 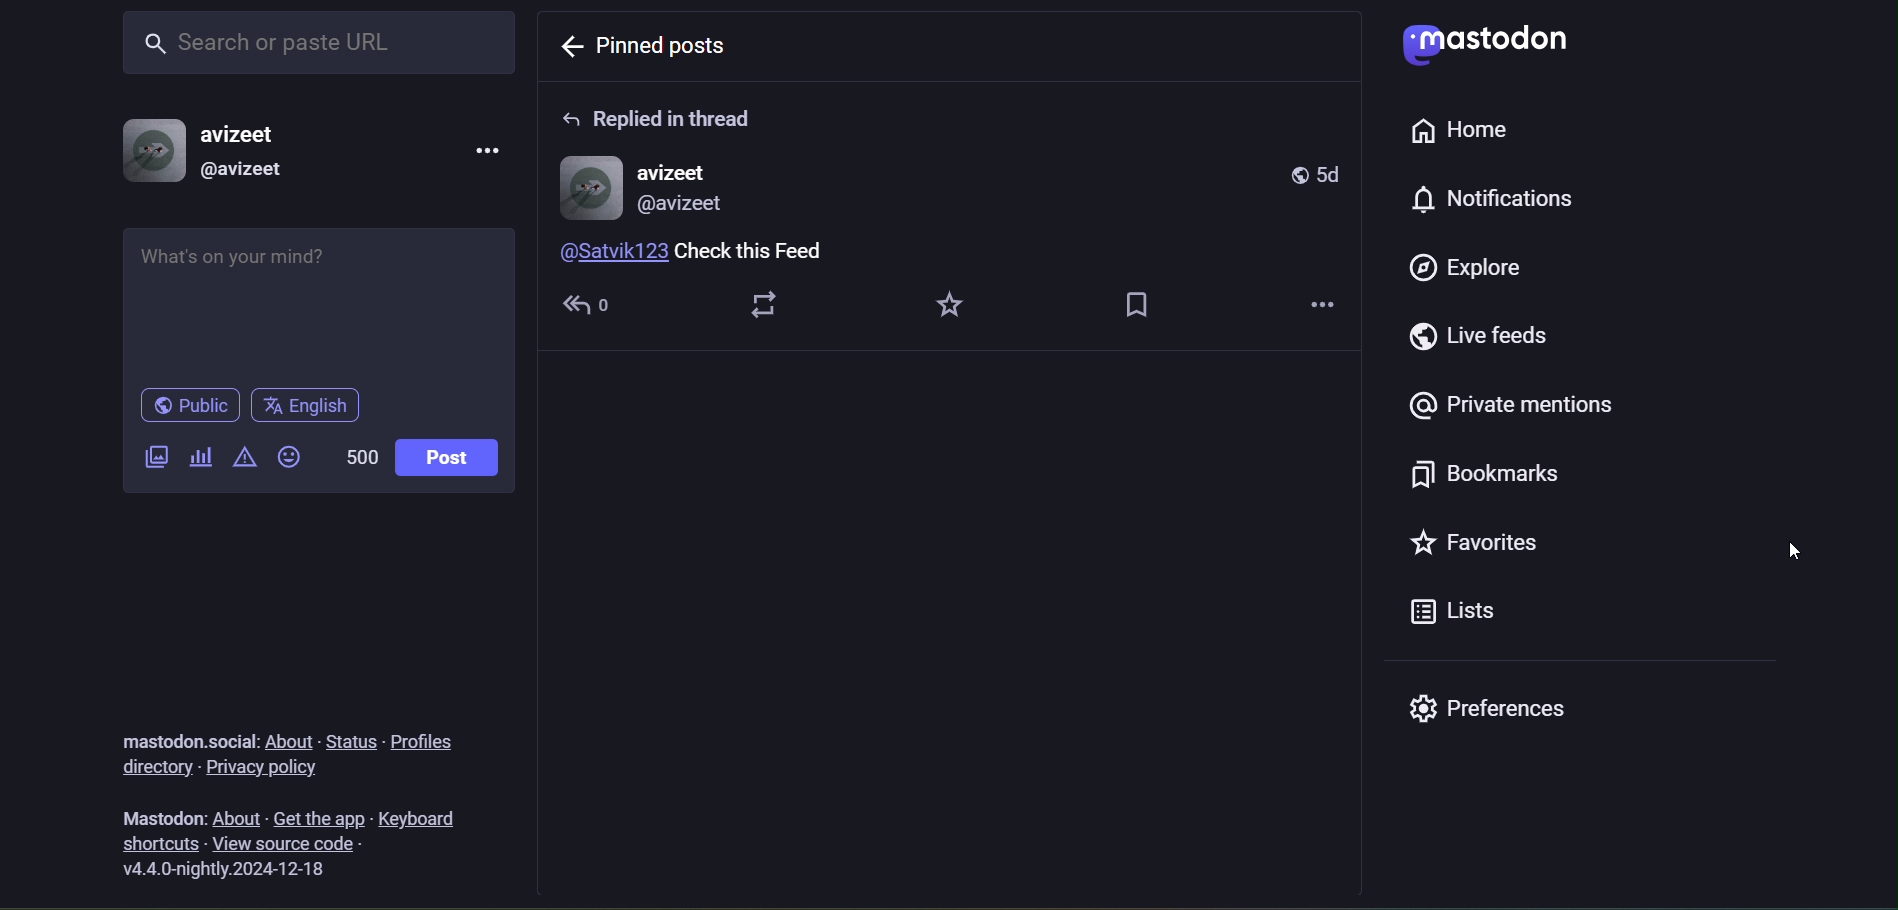 What do you see at coordinates (489, 148) in the screenshot?
I see `more` at bounding box center [489, 148].